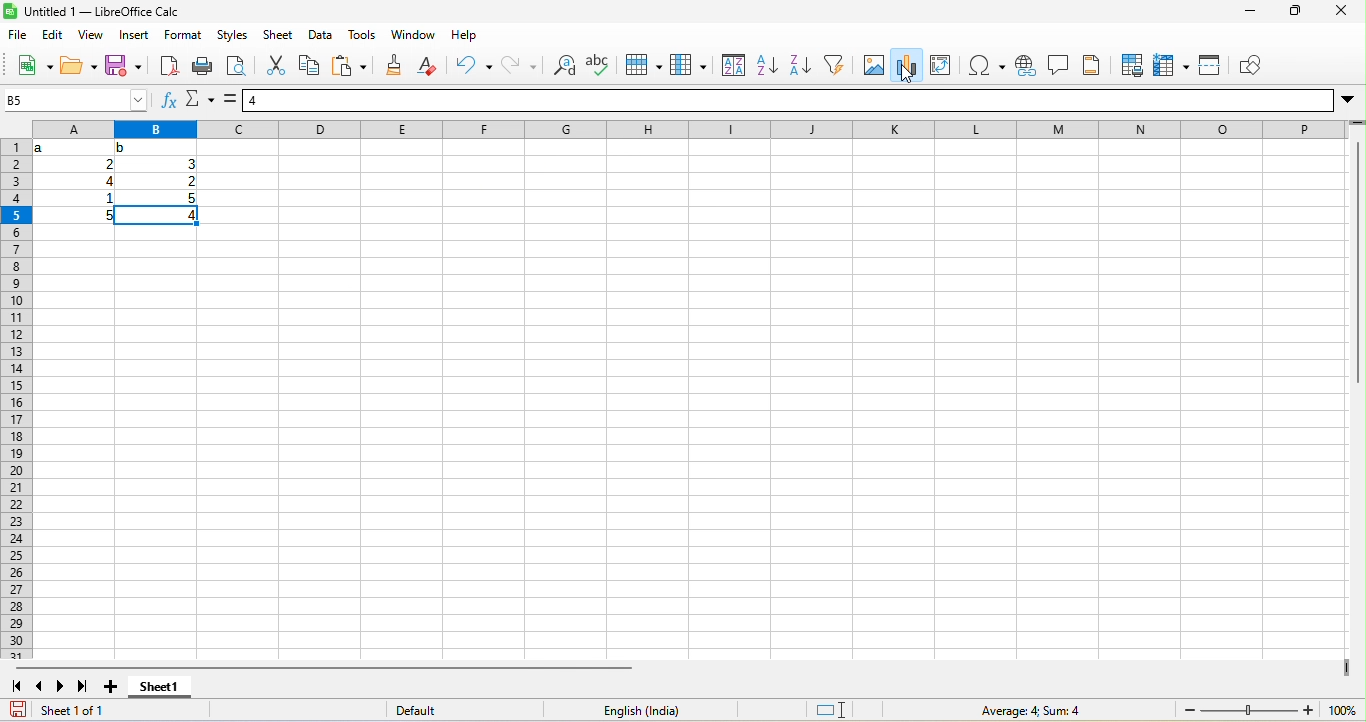 The image size is (1366, 722). I want to click on column, so click(688, 64).